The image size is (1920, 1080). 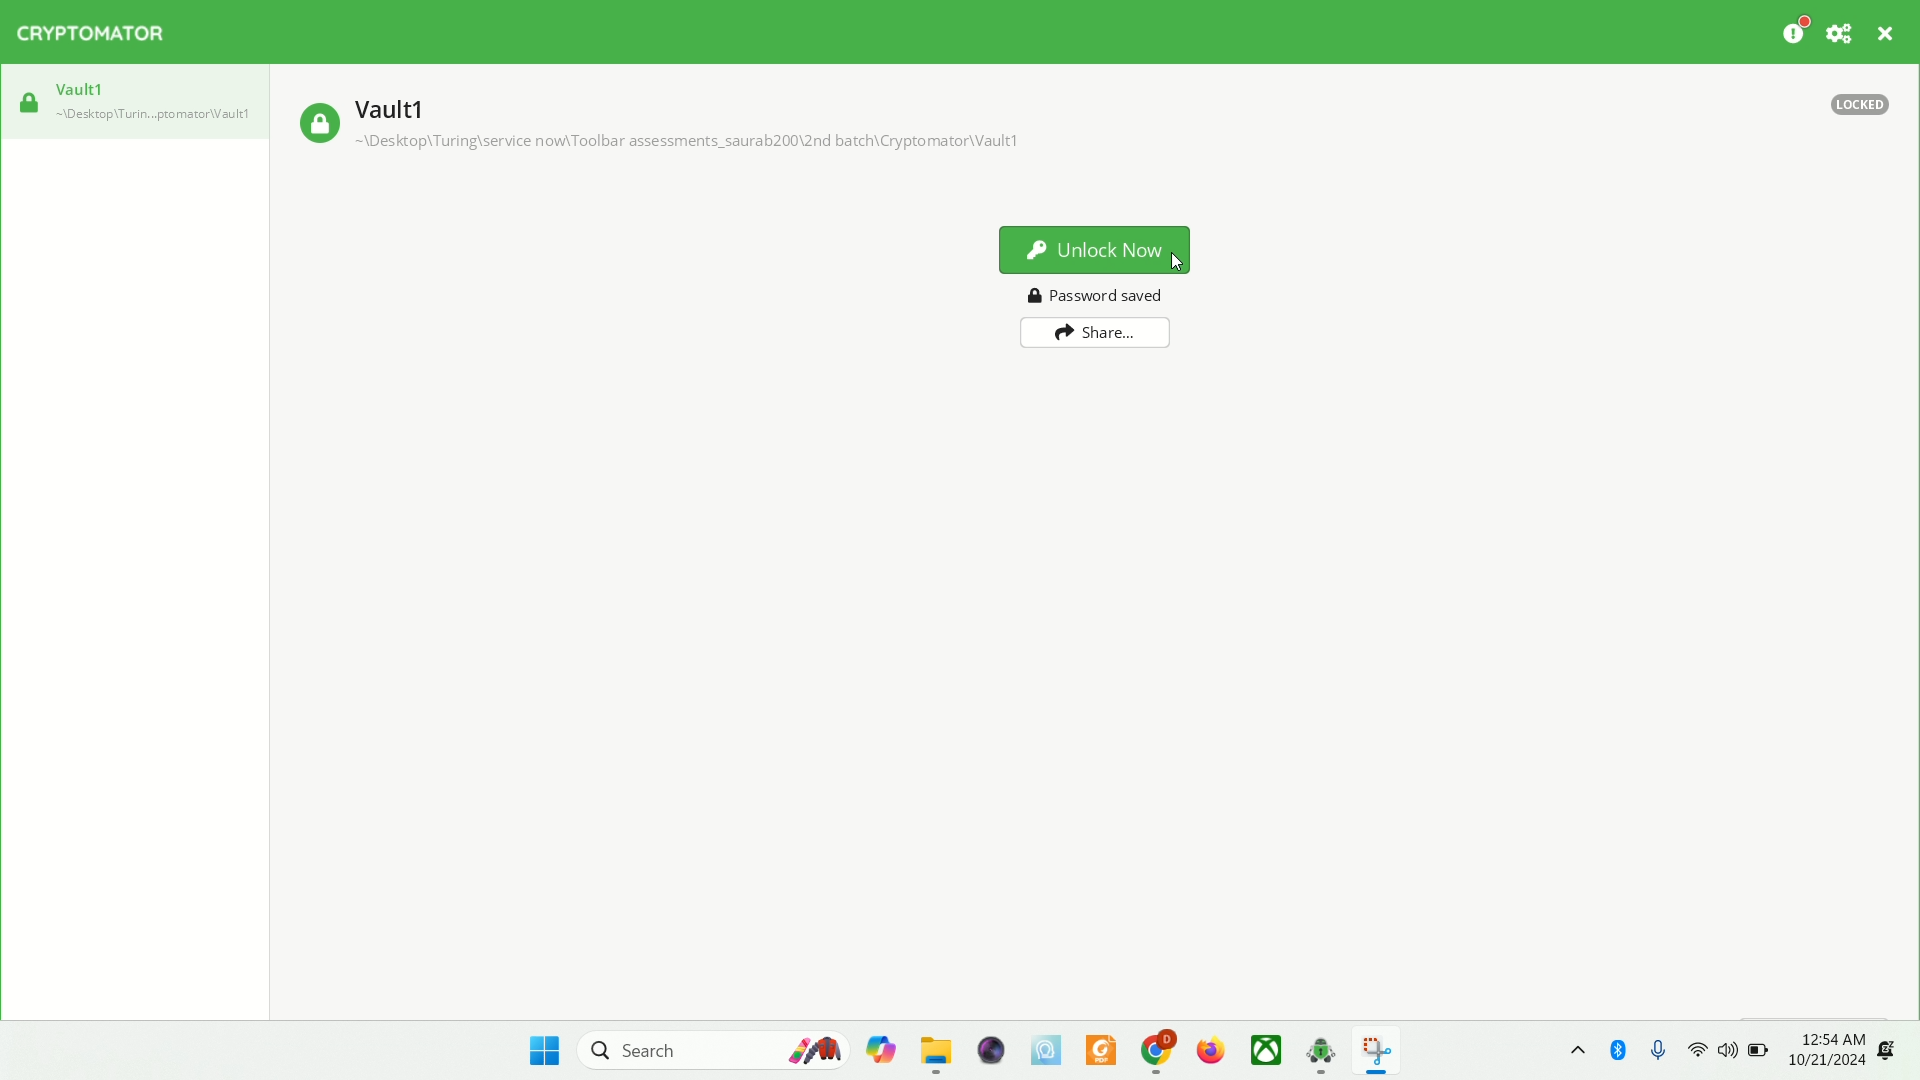 I want to click on folder, so click(x=937, y=1052).